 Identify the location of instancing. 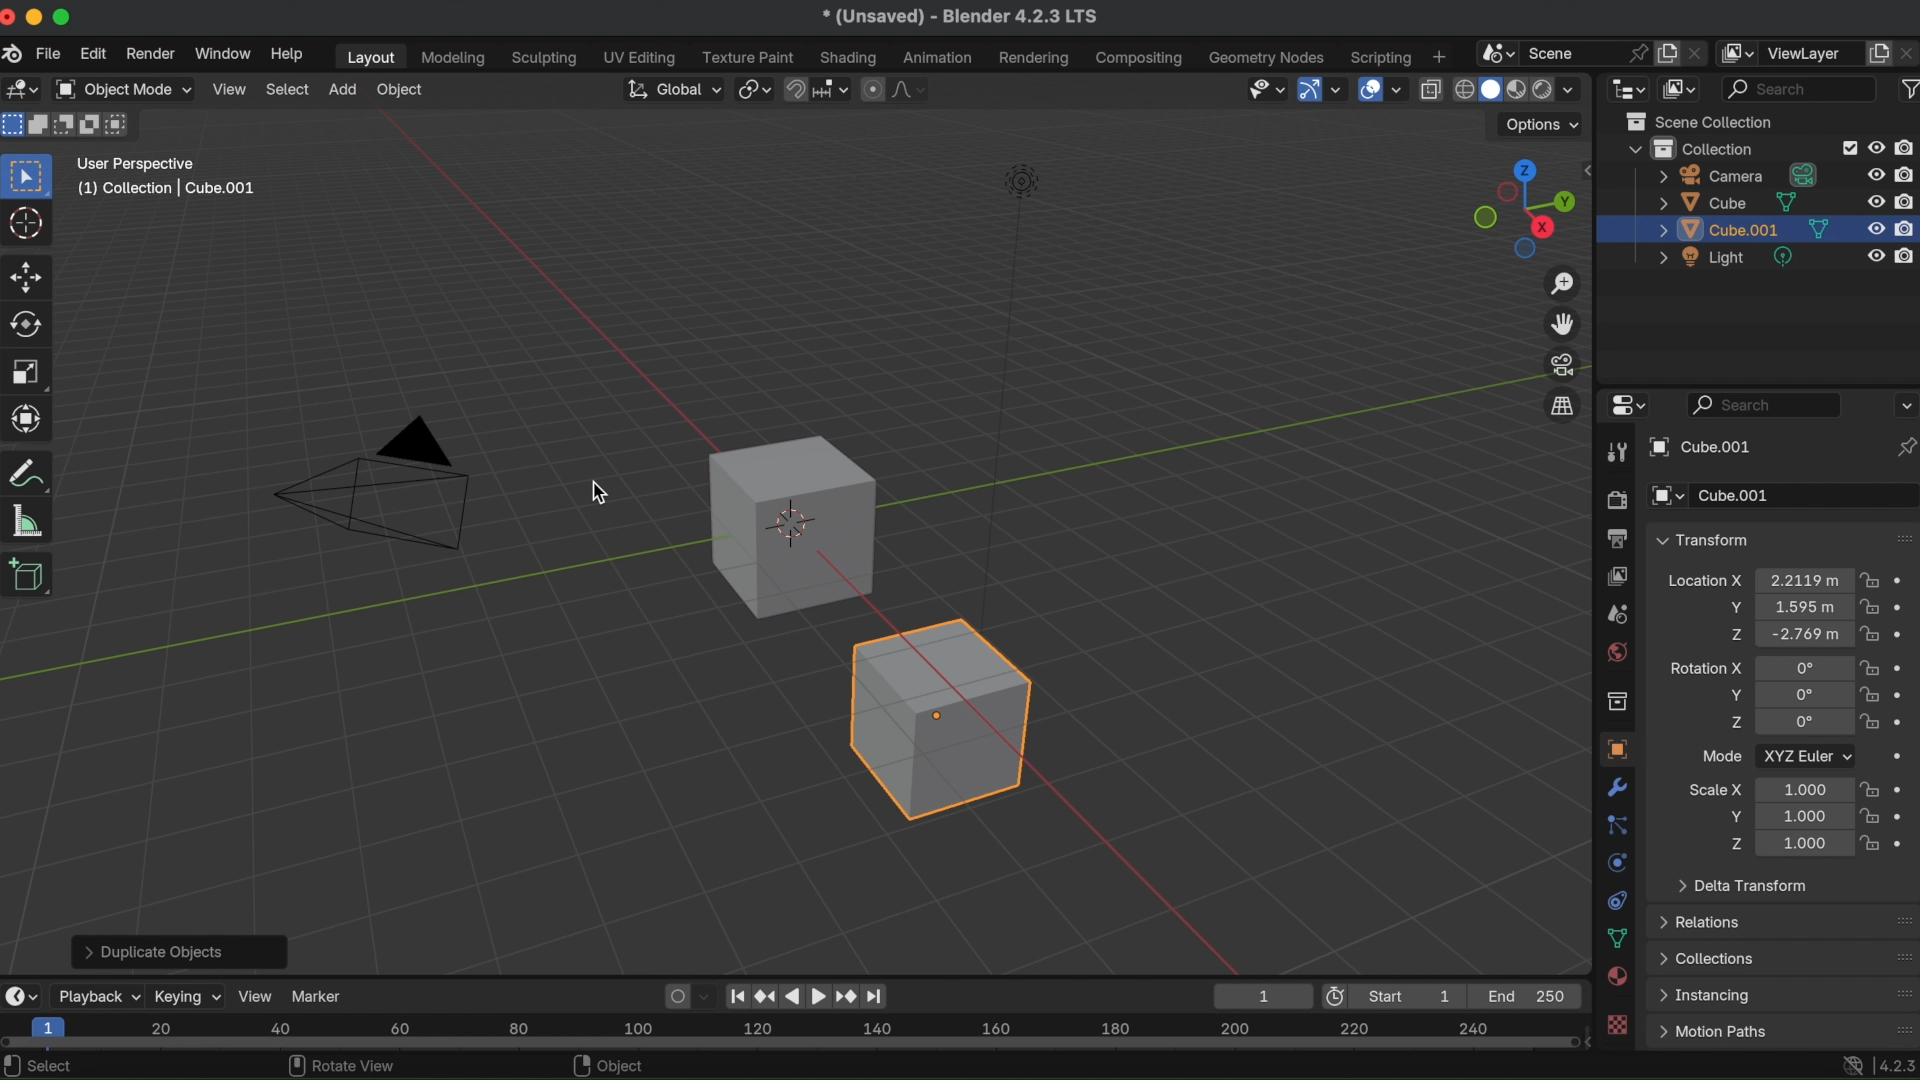
(1709, 996).